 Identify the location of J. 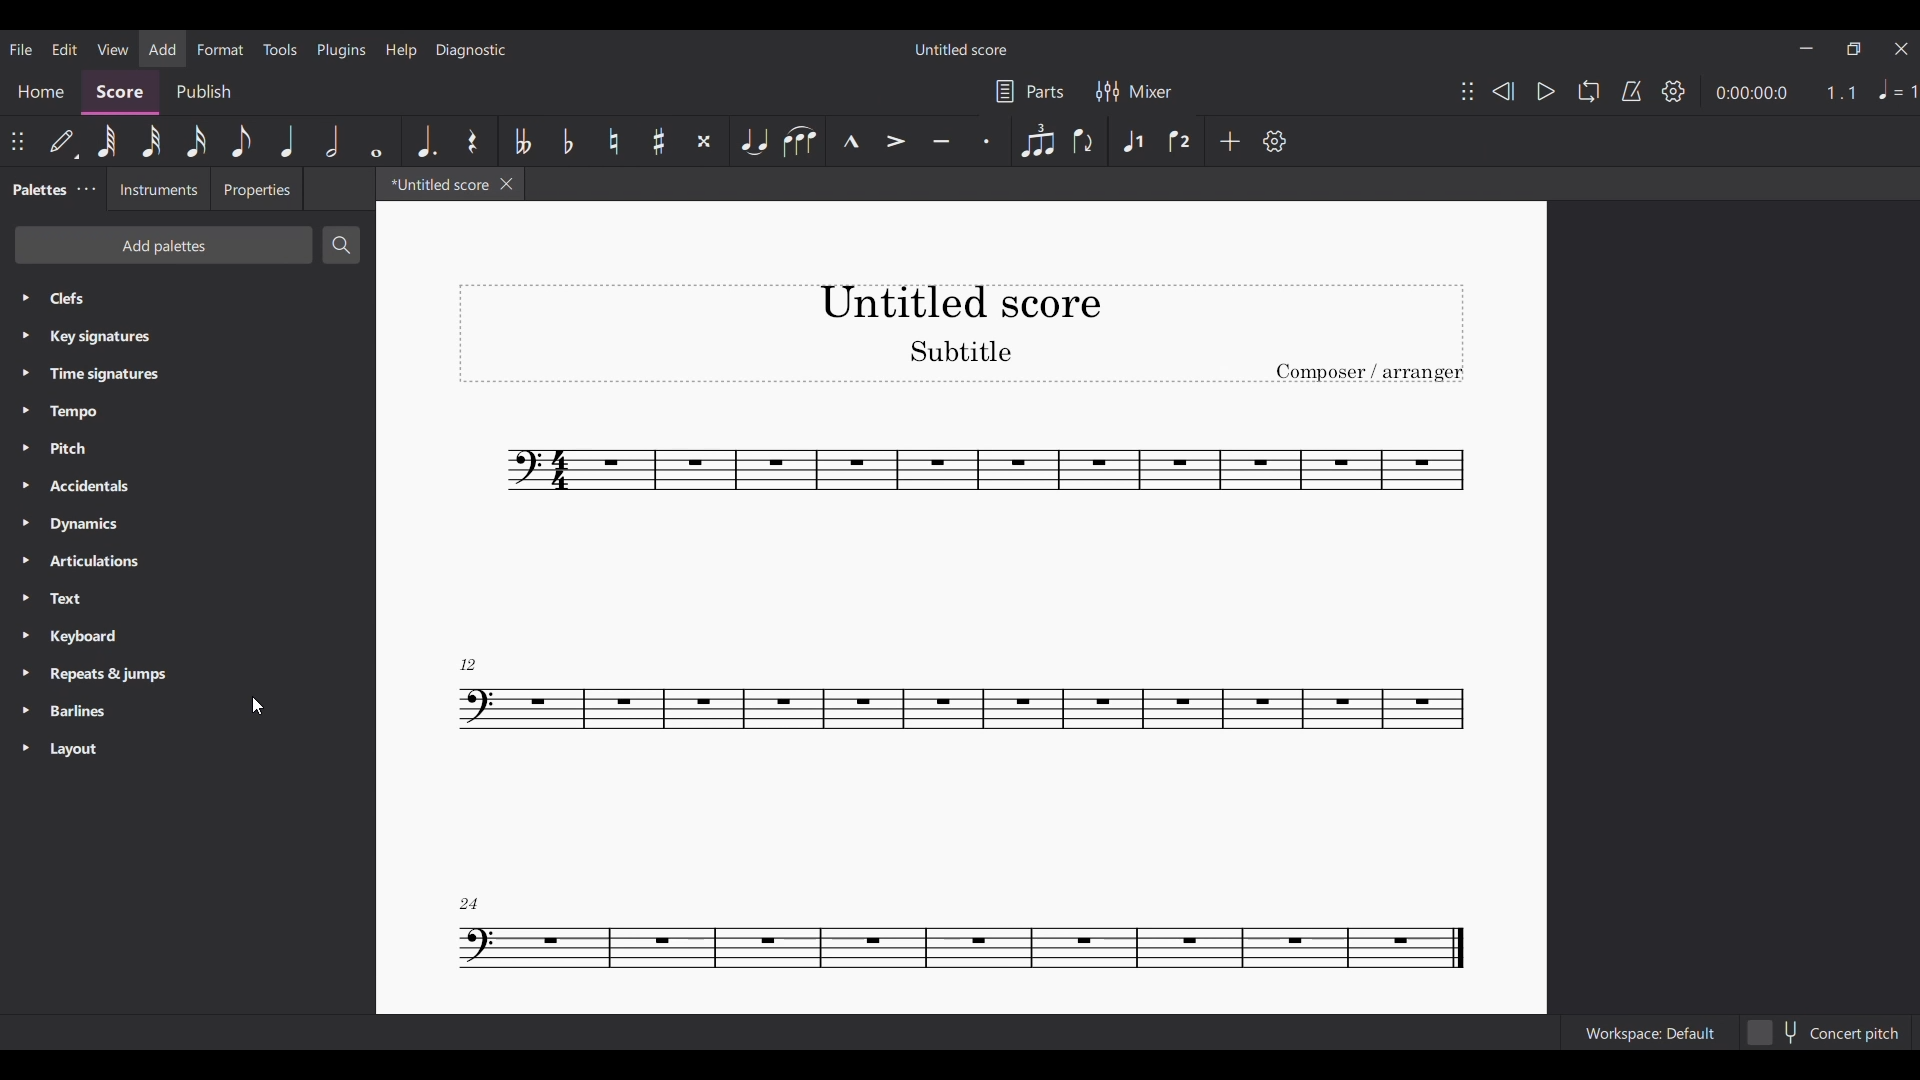
(291, 140).